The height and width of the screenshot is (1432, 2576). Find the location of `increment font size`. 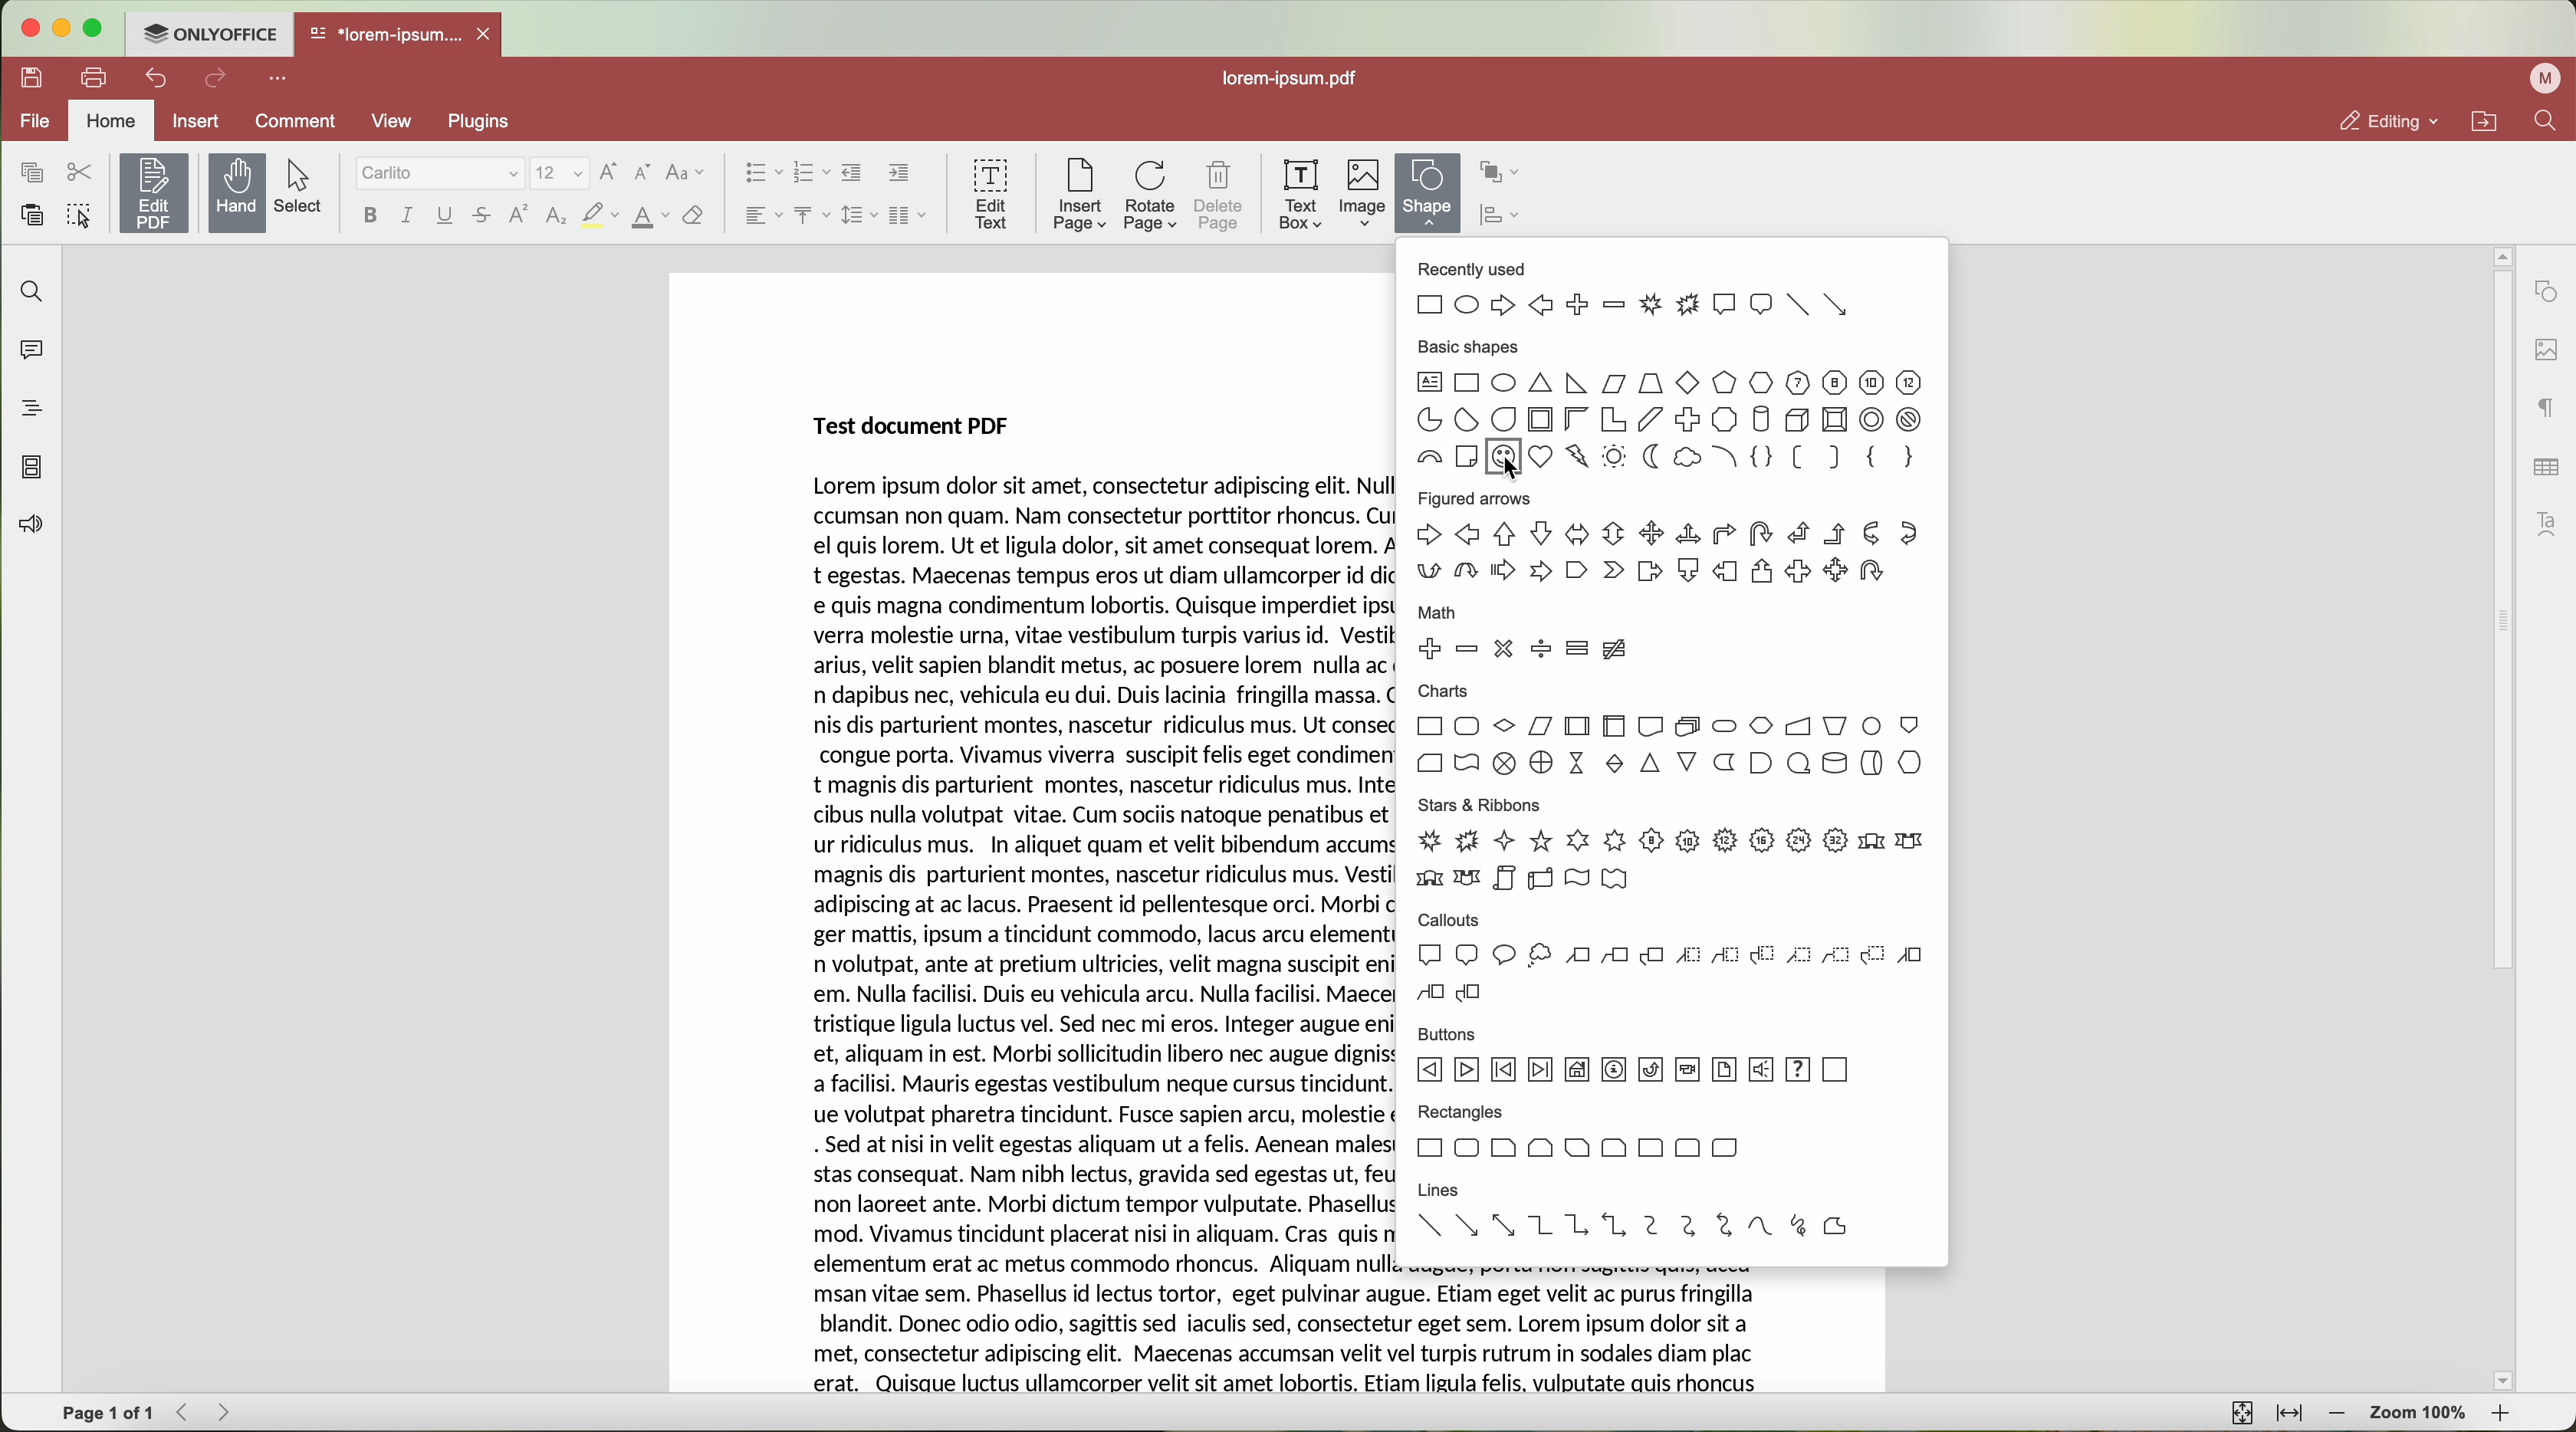

increment font size is located at coordinates (614, 169).